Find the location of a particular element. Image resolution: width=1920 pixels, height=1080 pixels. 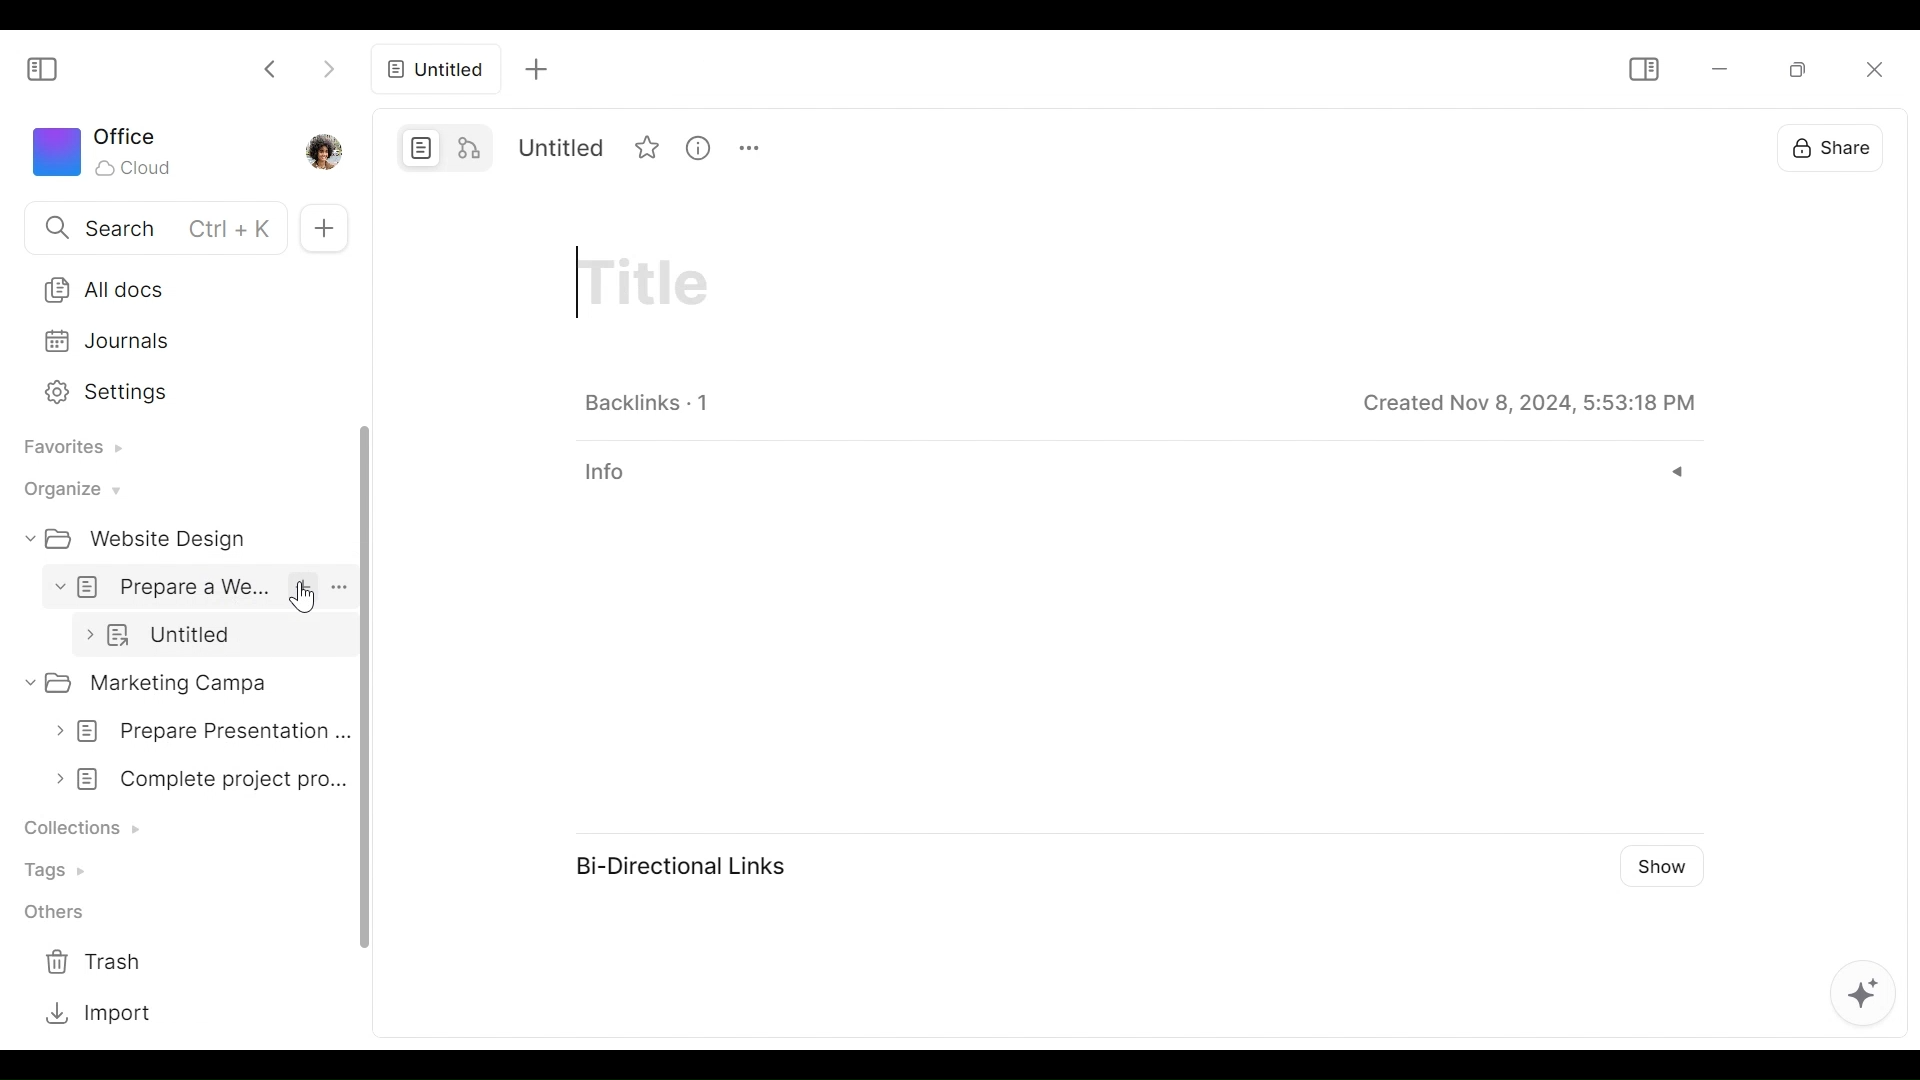

Document is located at coordinates (212, 635).